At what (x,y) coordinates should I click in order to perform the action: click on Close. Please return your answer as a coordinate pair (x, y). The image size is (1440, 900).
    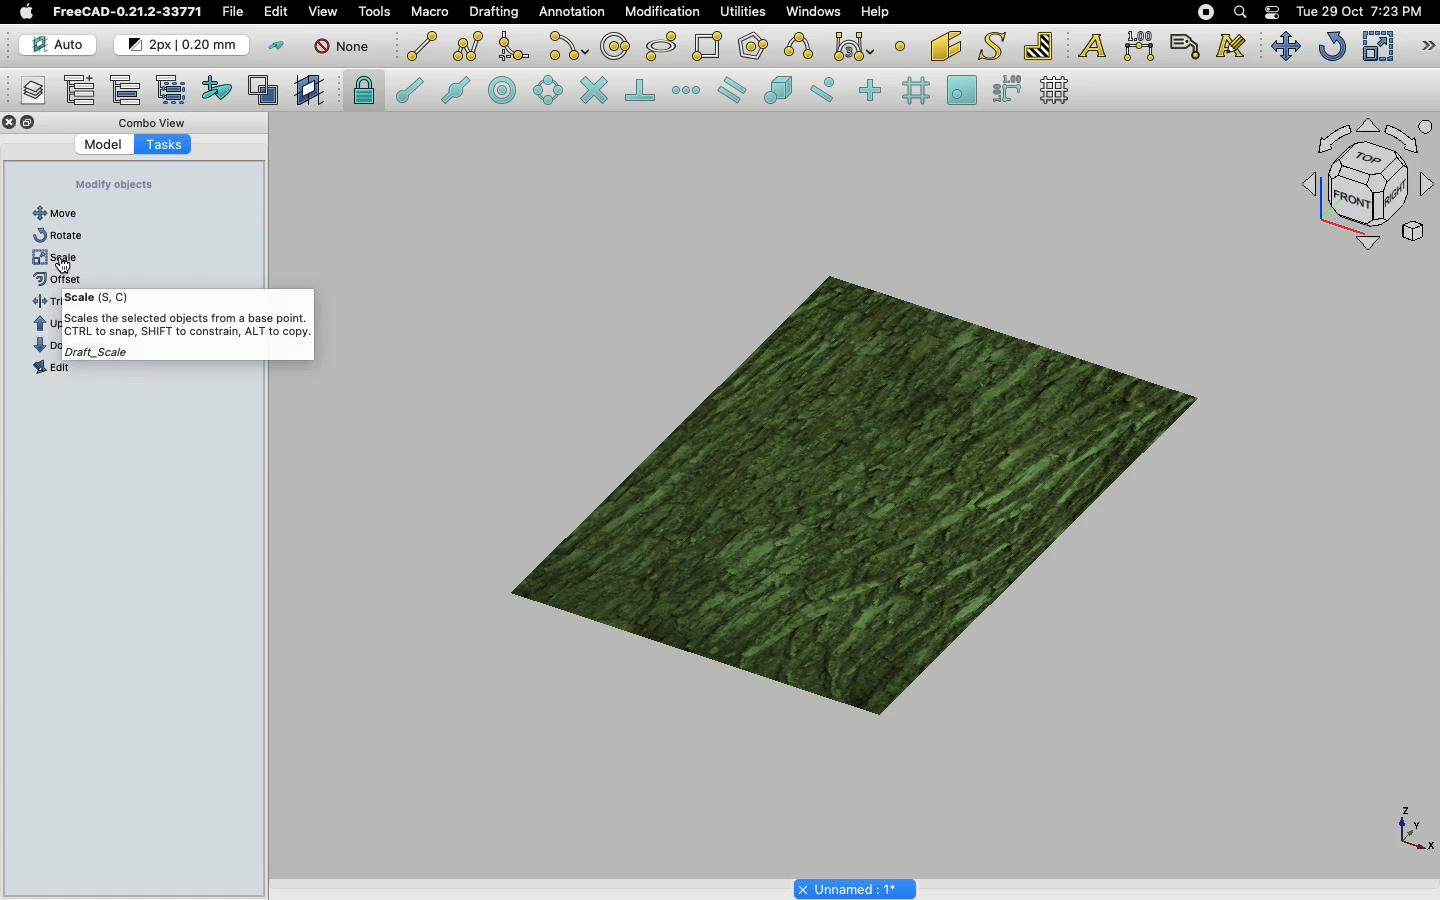
    Looking at the image, I should click on (8, 122).